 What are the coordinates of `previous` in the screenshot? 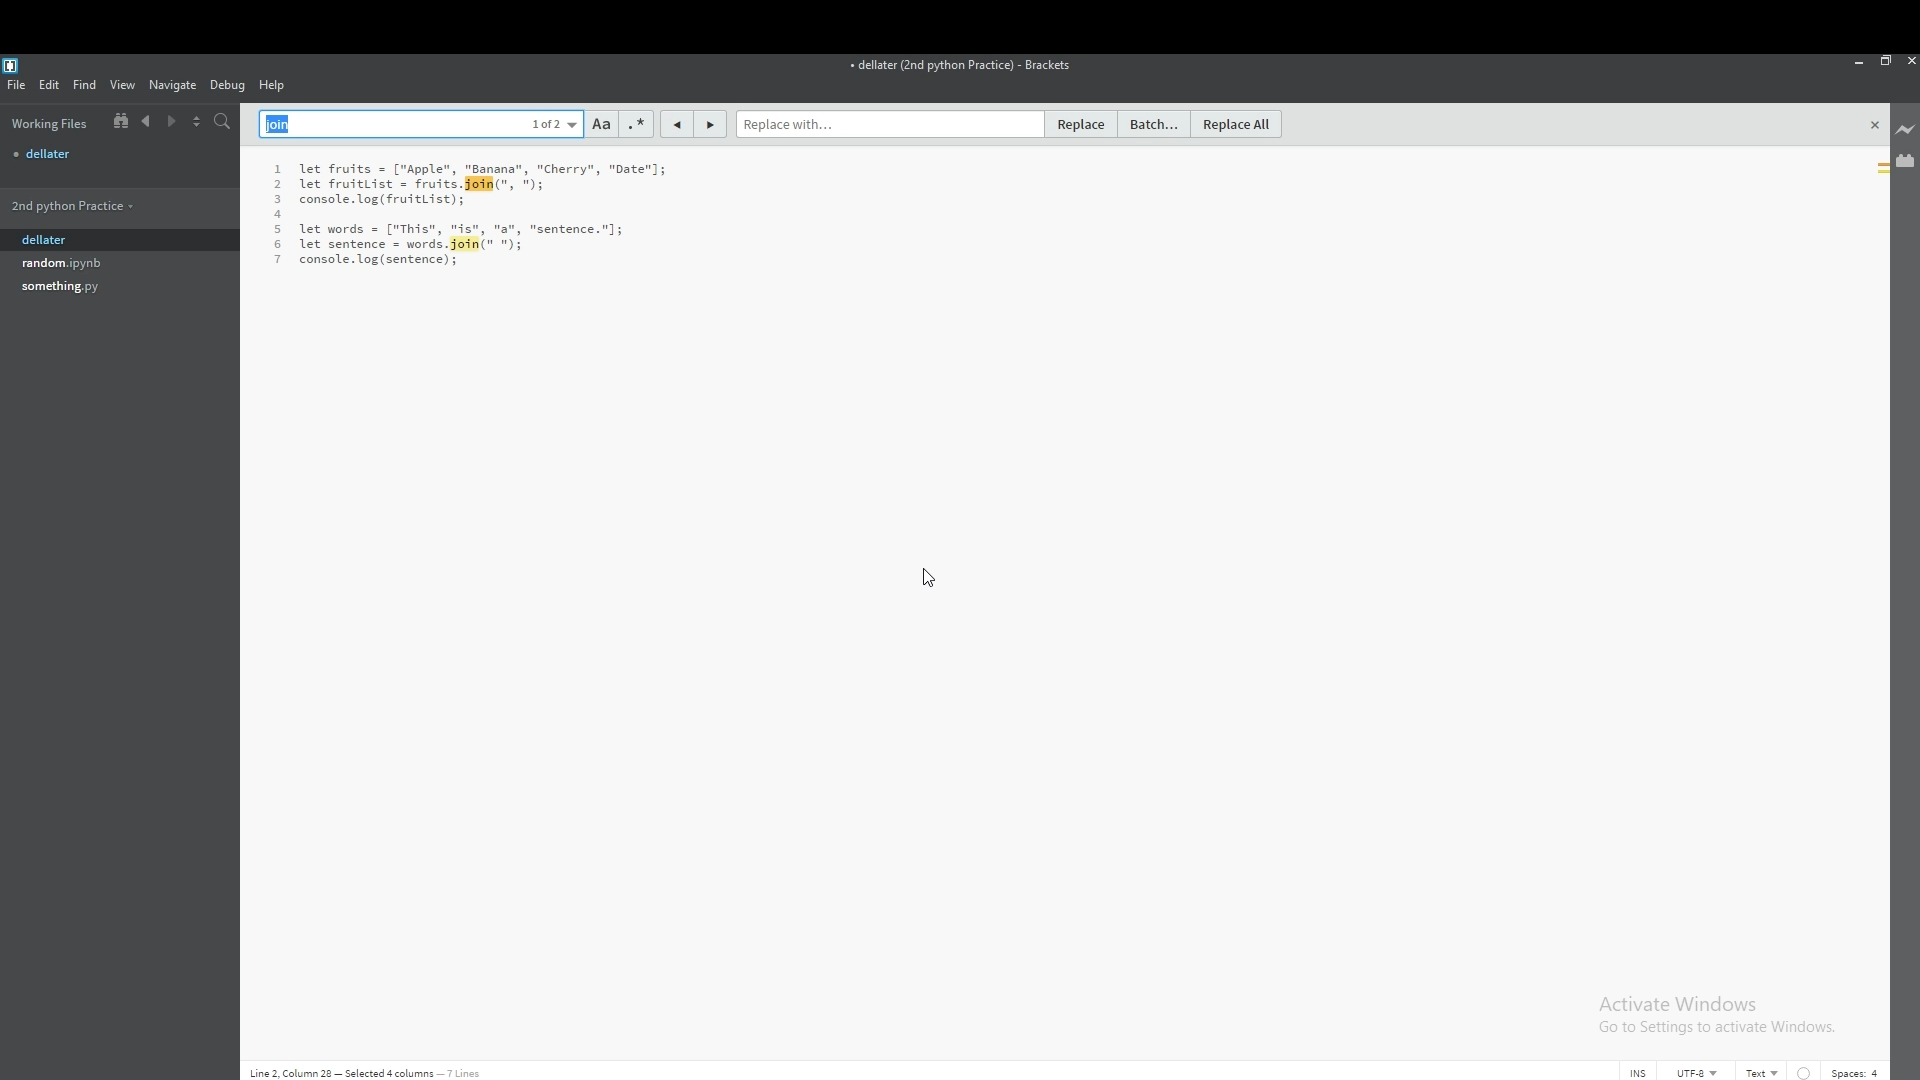 It's located at (146, 121).